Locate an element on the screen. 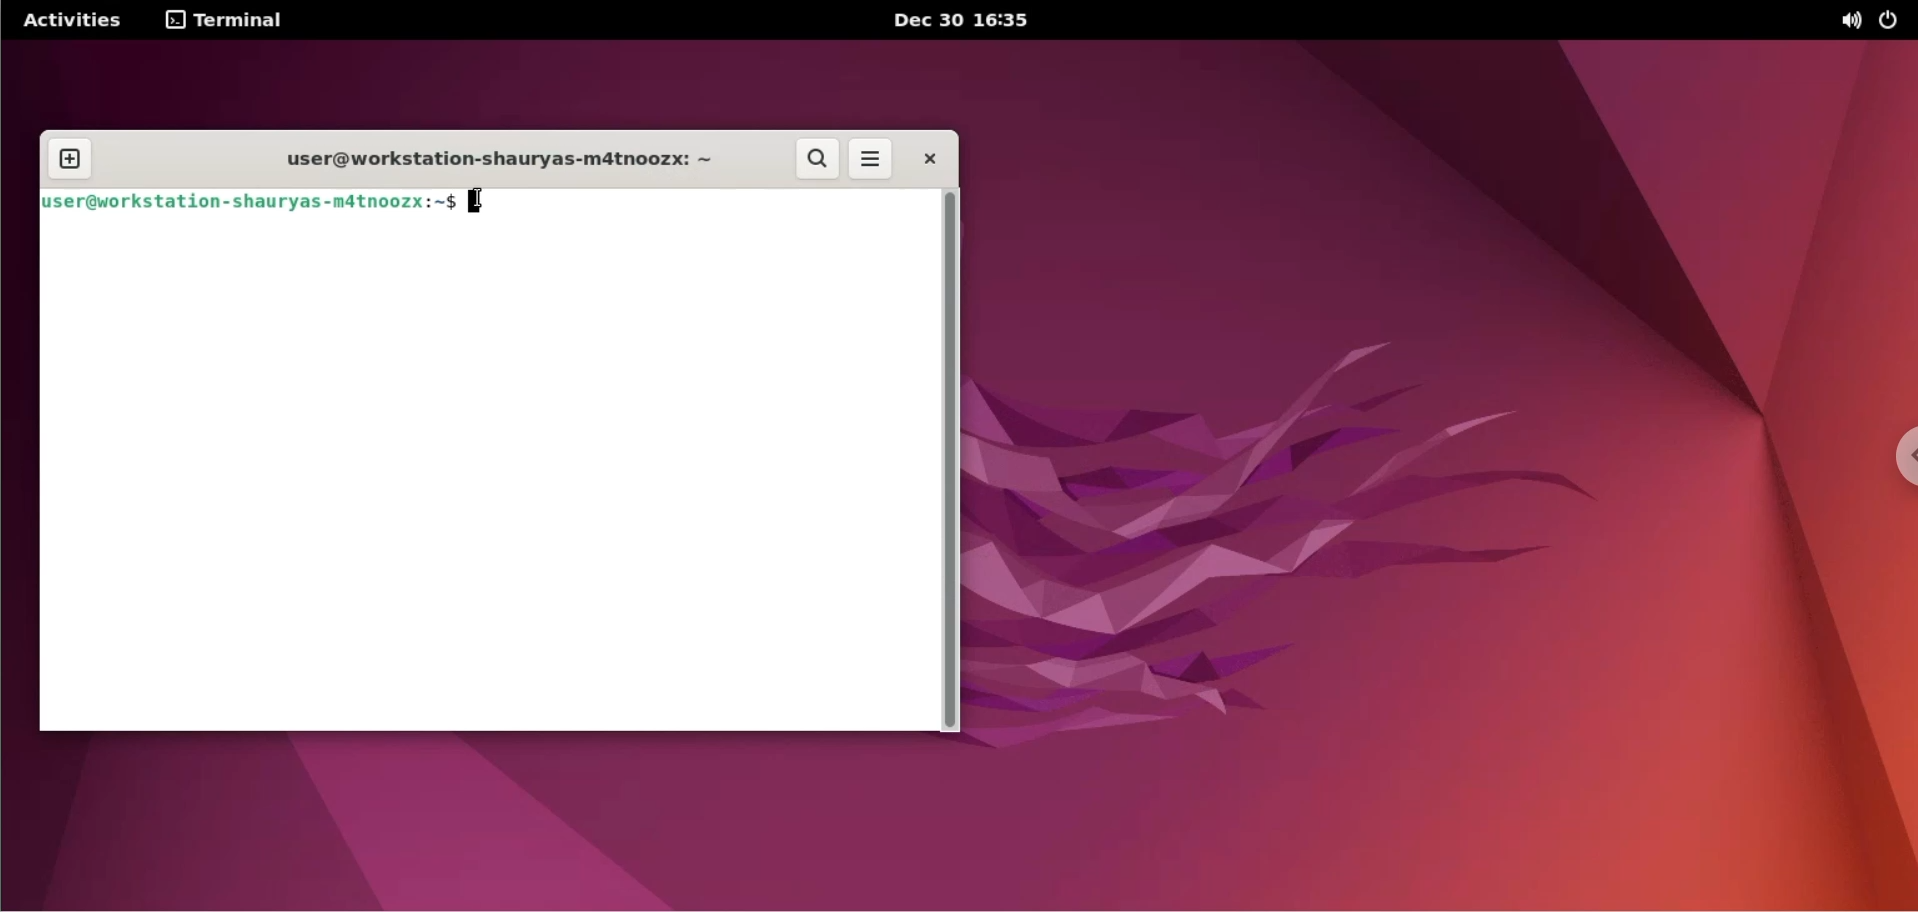  command input box is located at coordinates (487, 480).